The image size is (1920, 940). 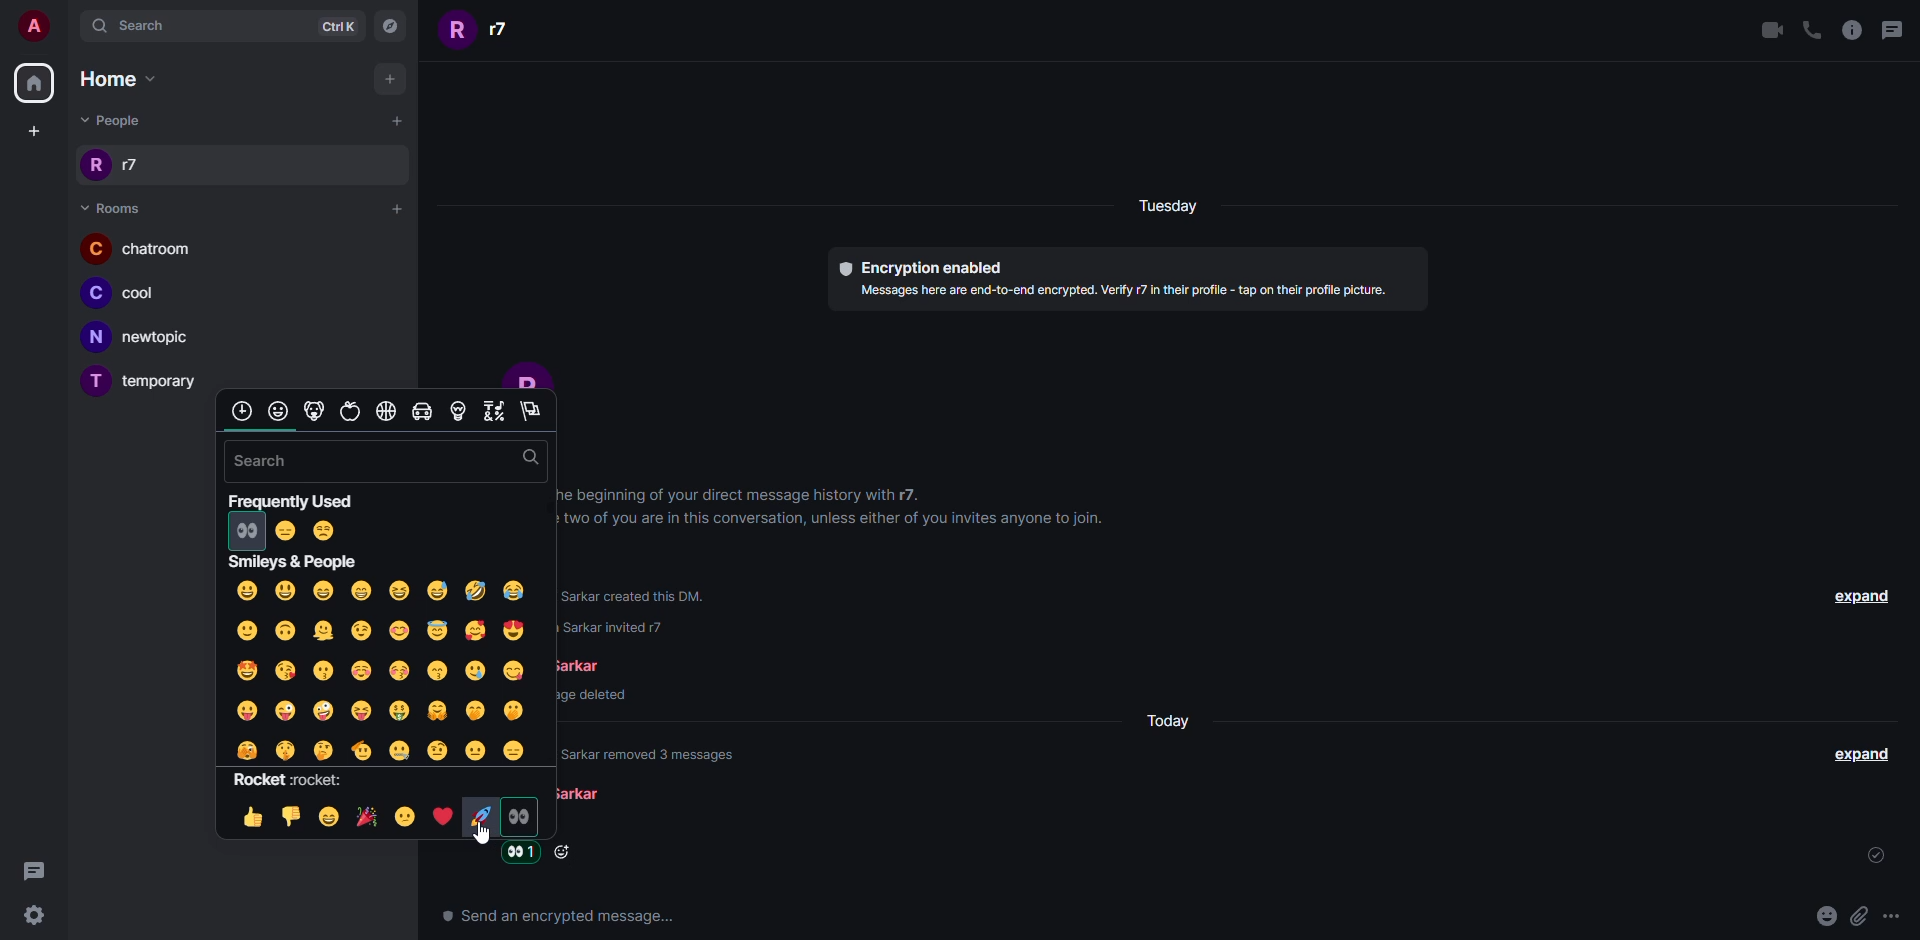 What do you see at coordinates (351, 410) in the screenshot?
I see `category` at bounding box center [351, 410].